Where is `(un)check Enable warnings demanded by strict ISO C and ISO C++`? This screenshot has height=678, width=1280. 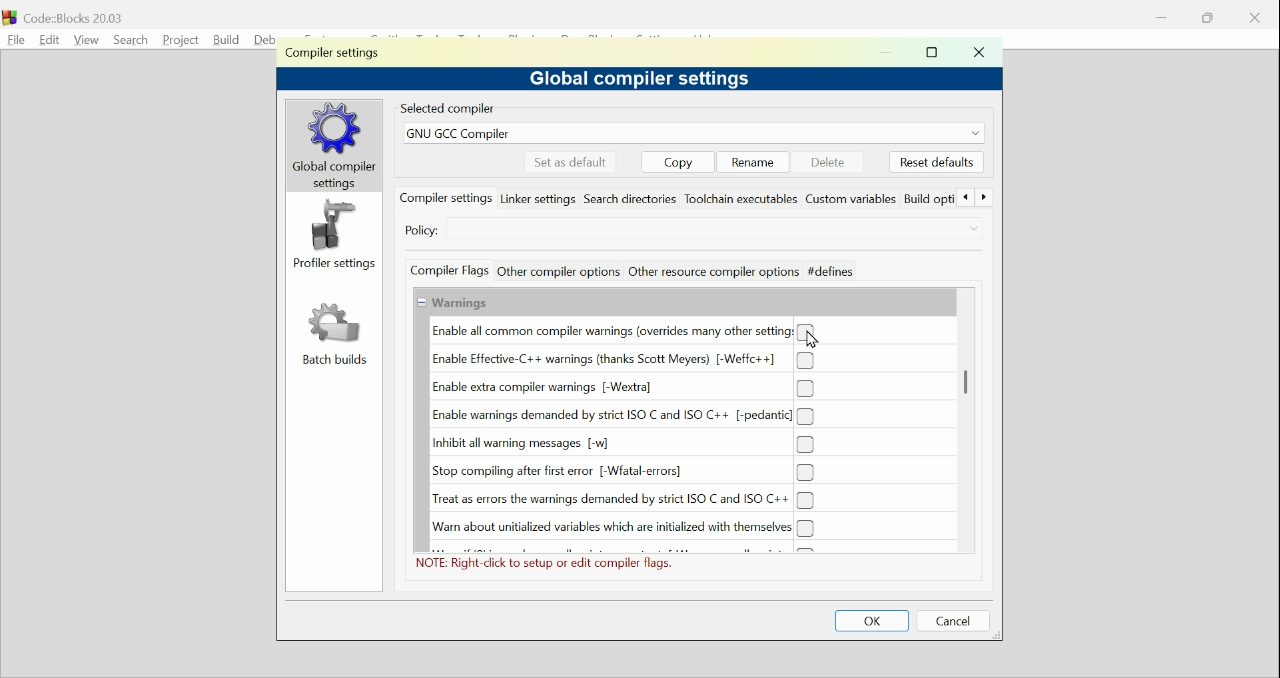
(un)check Enable warnings demanded by strict ISO C and ISO C++ is located at coordinates (623, 416).